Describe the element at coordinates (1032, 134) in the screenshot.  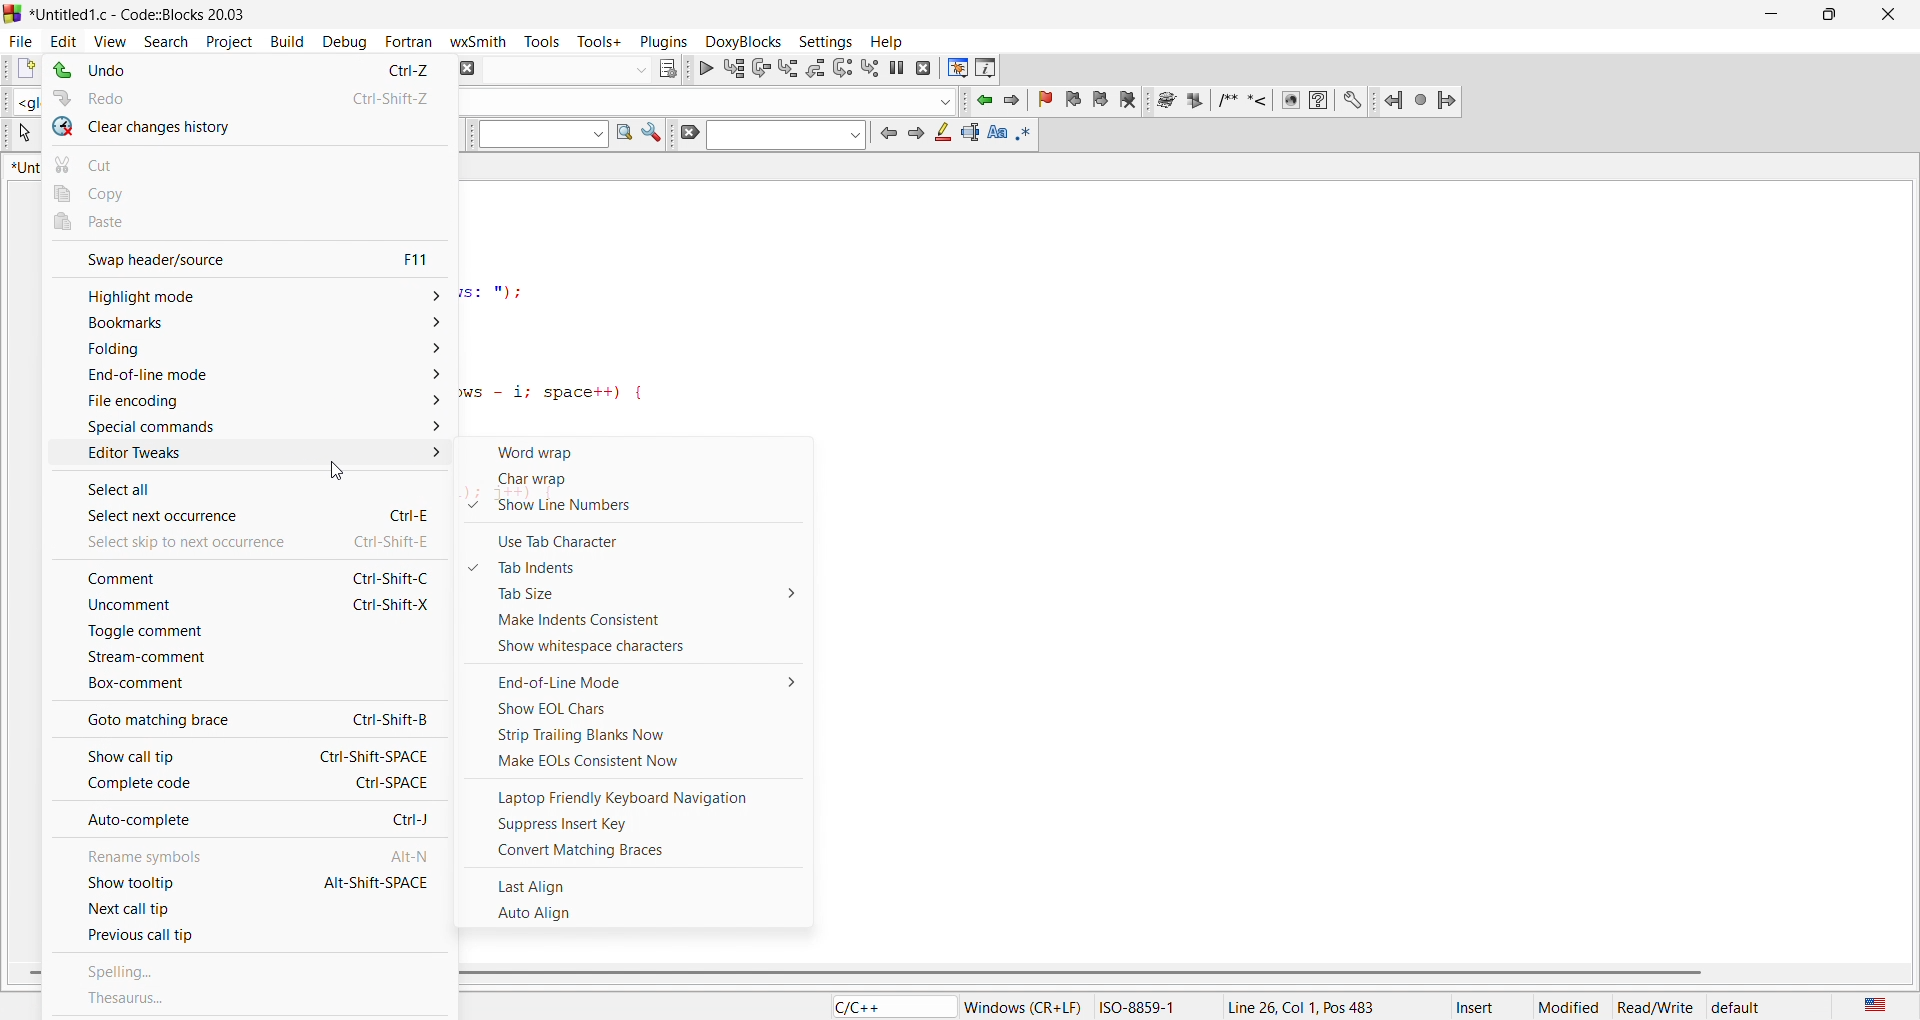
I see `icon` at that location.